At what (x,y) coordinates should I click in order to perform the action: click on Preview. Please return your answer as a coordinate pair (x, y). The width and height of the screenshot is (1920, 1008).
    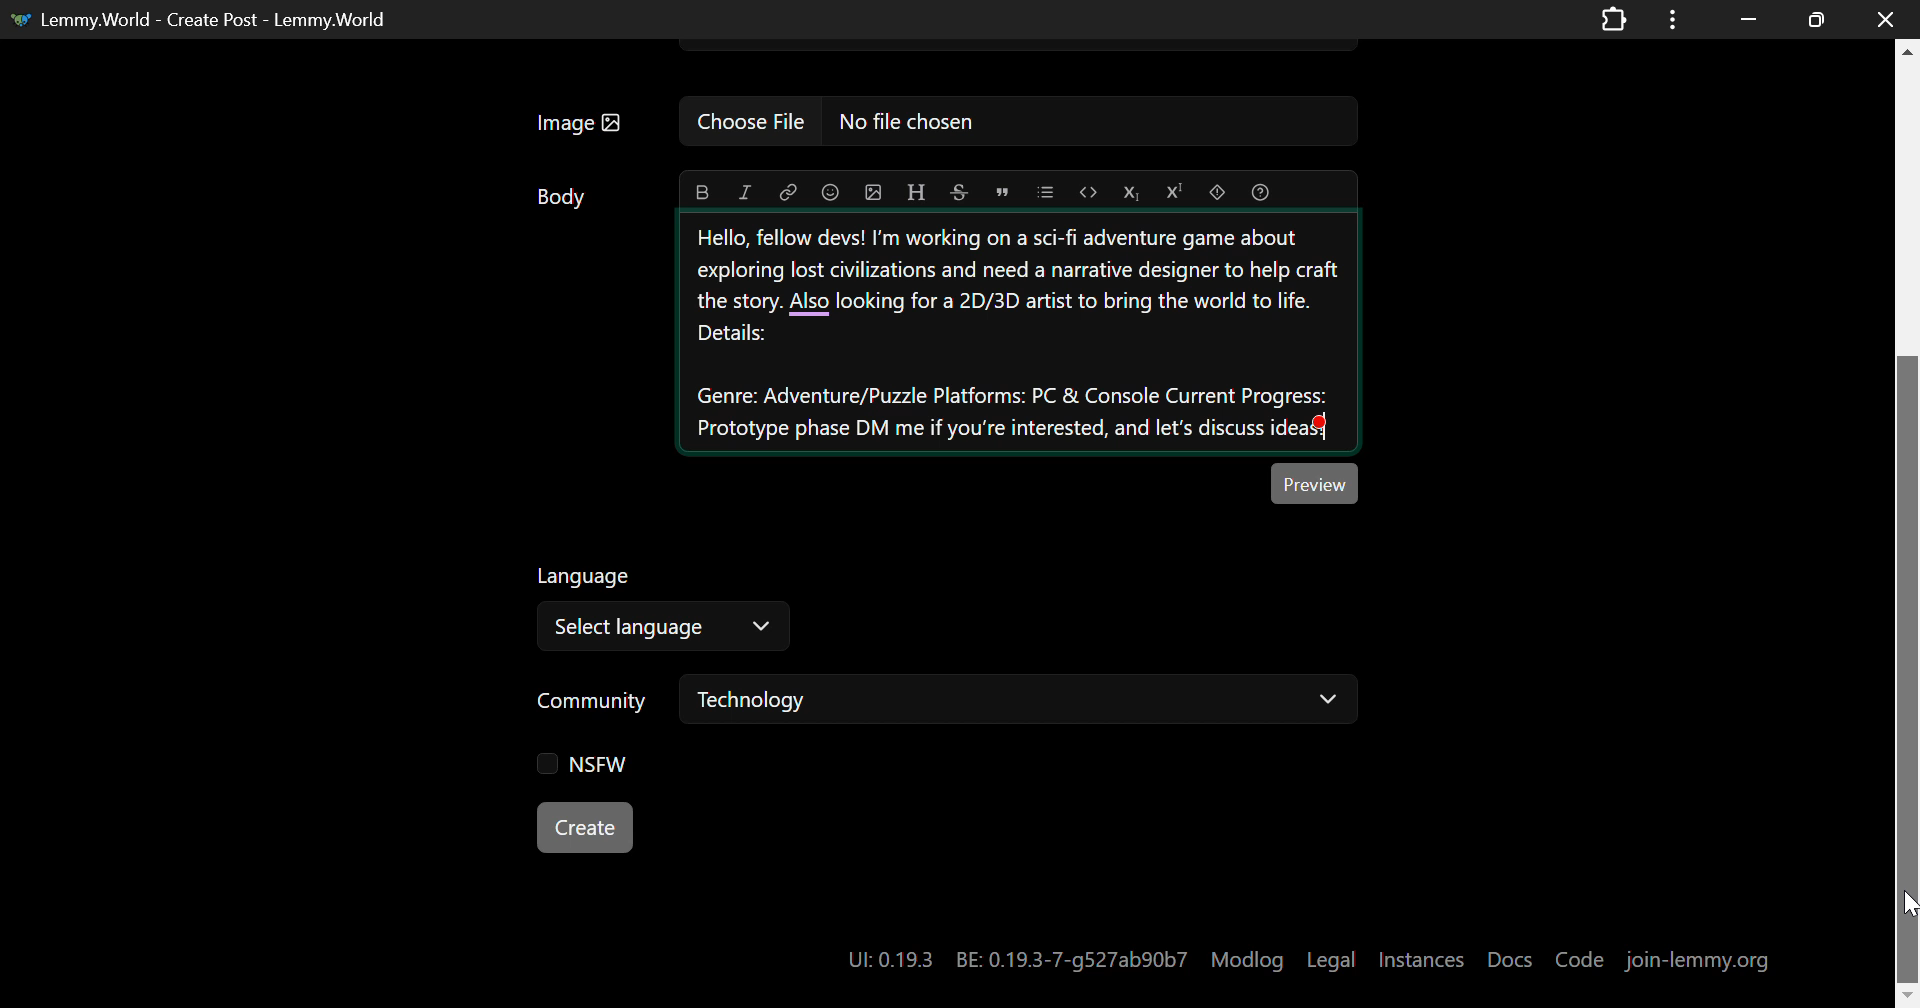
    Looking at the image, I should click on (1315, 483).